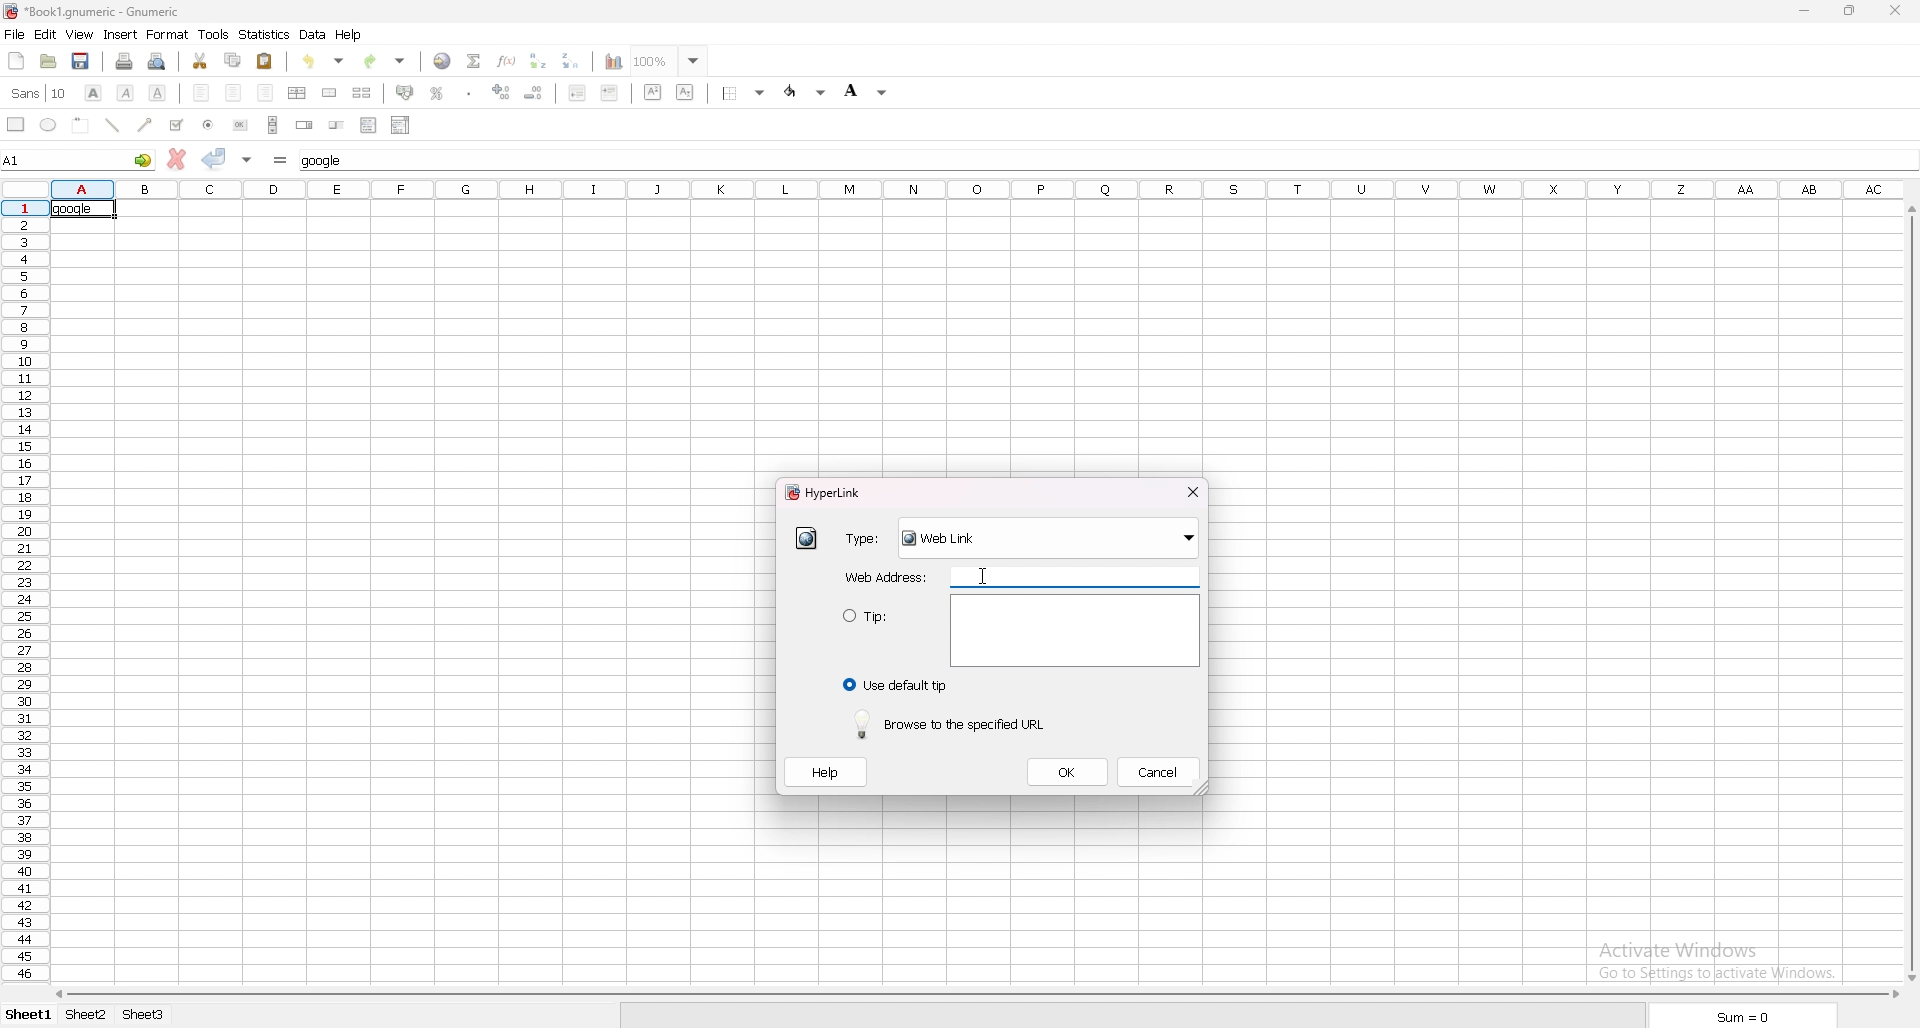 The height and width of the screenshot is (1028, 1920). Describe the element at coordinates (363, 93) in the screenshot. I see `split merged cell` at that location.